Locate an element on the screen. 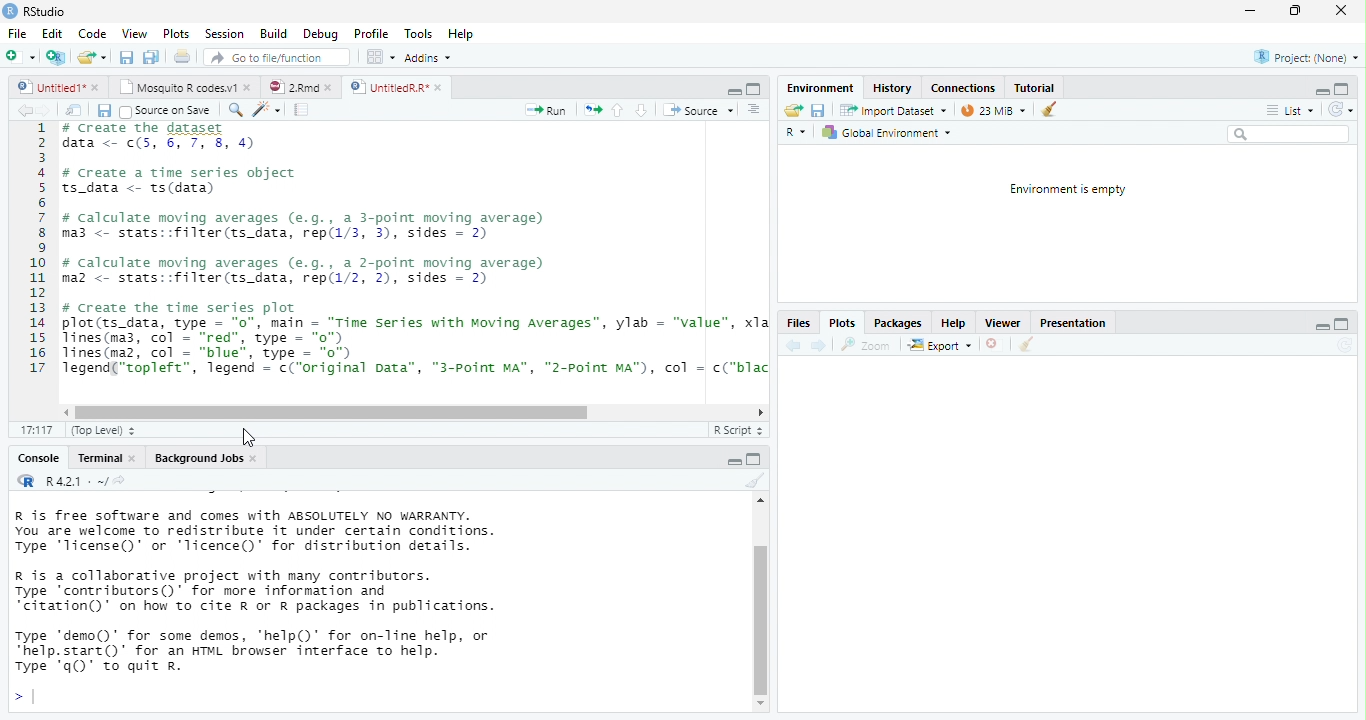 This screenshot has height=720, width=1366. open an existing file is located at coordinates (92, 58).